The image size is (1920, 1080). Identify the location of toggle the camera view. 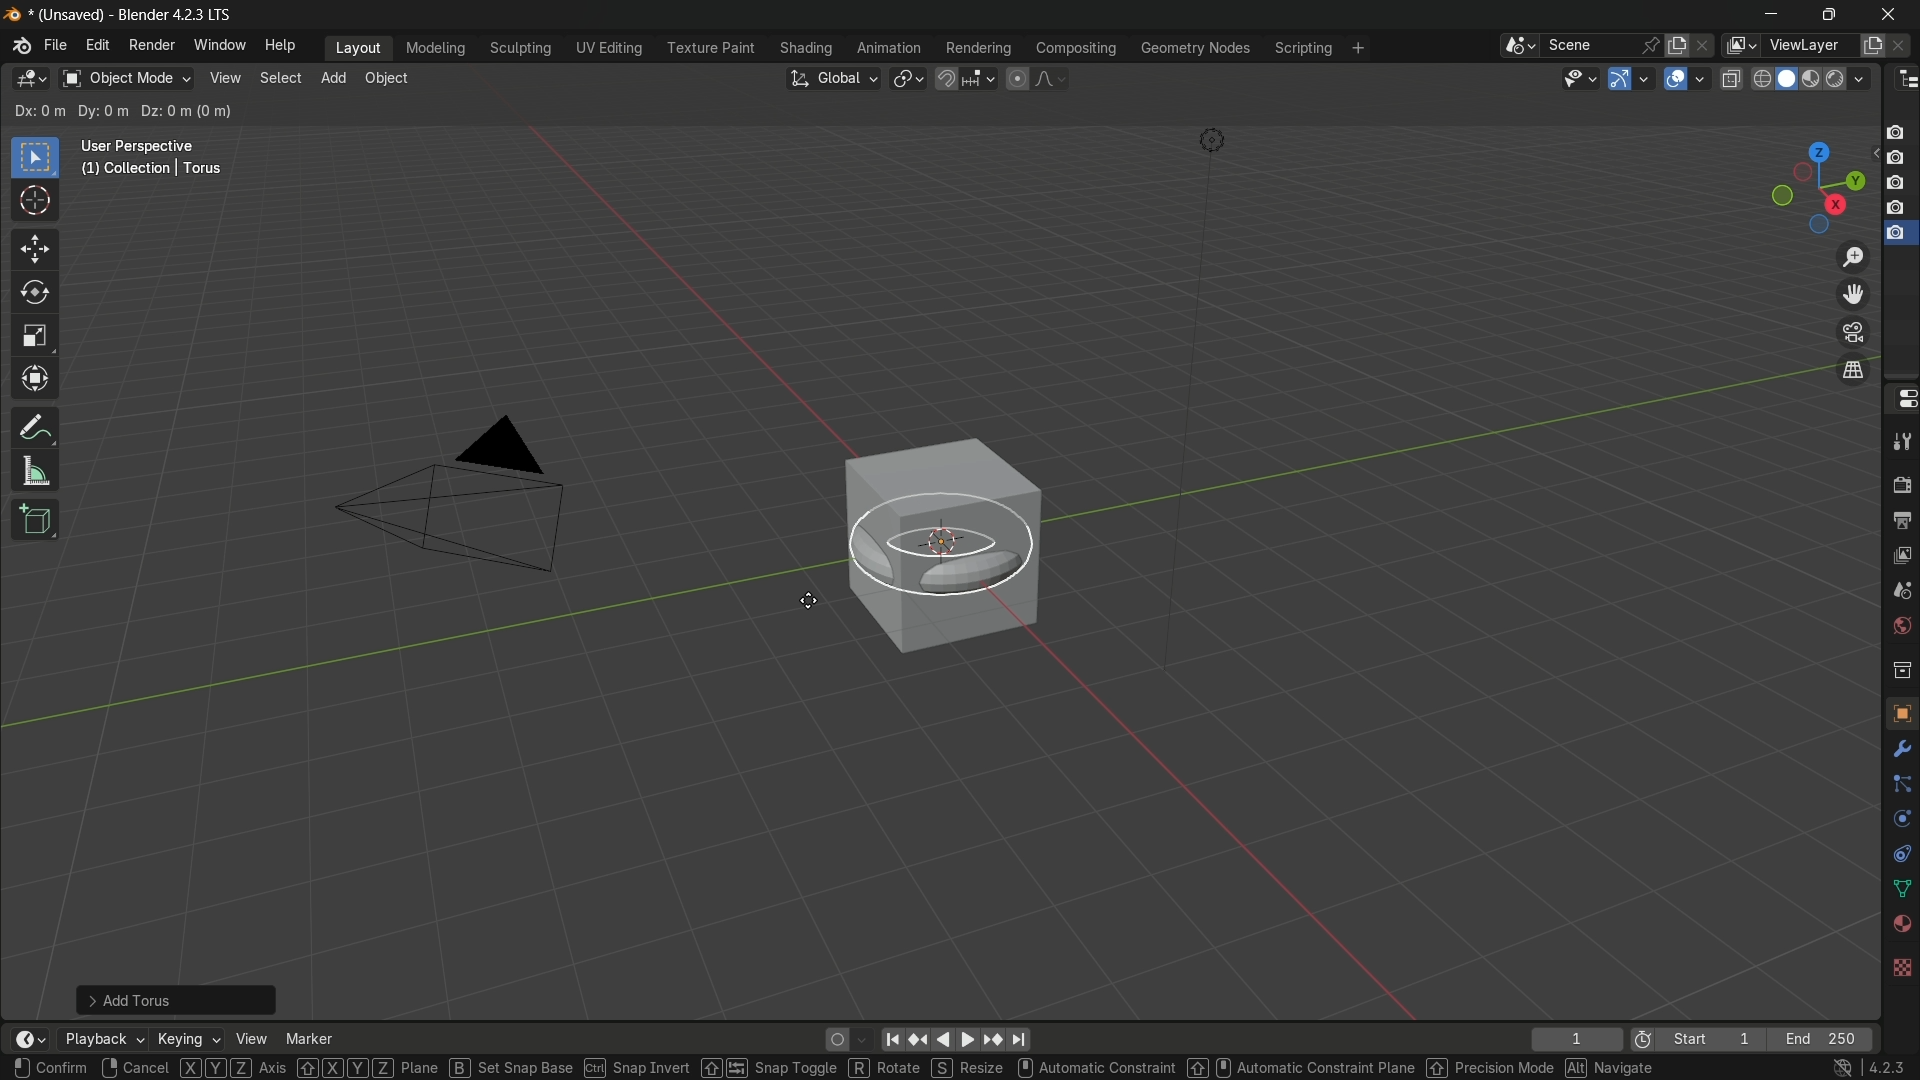
(1853, 332).